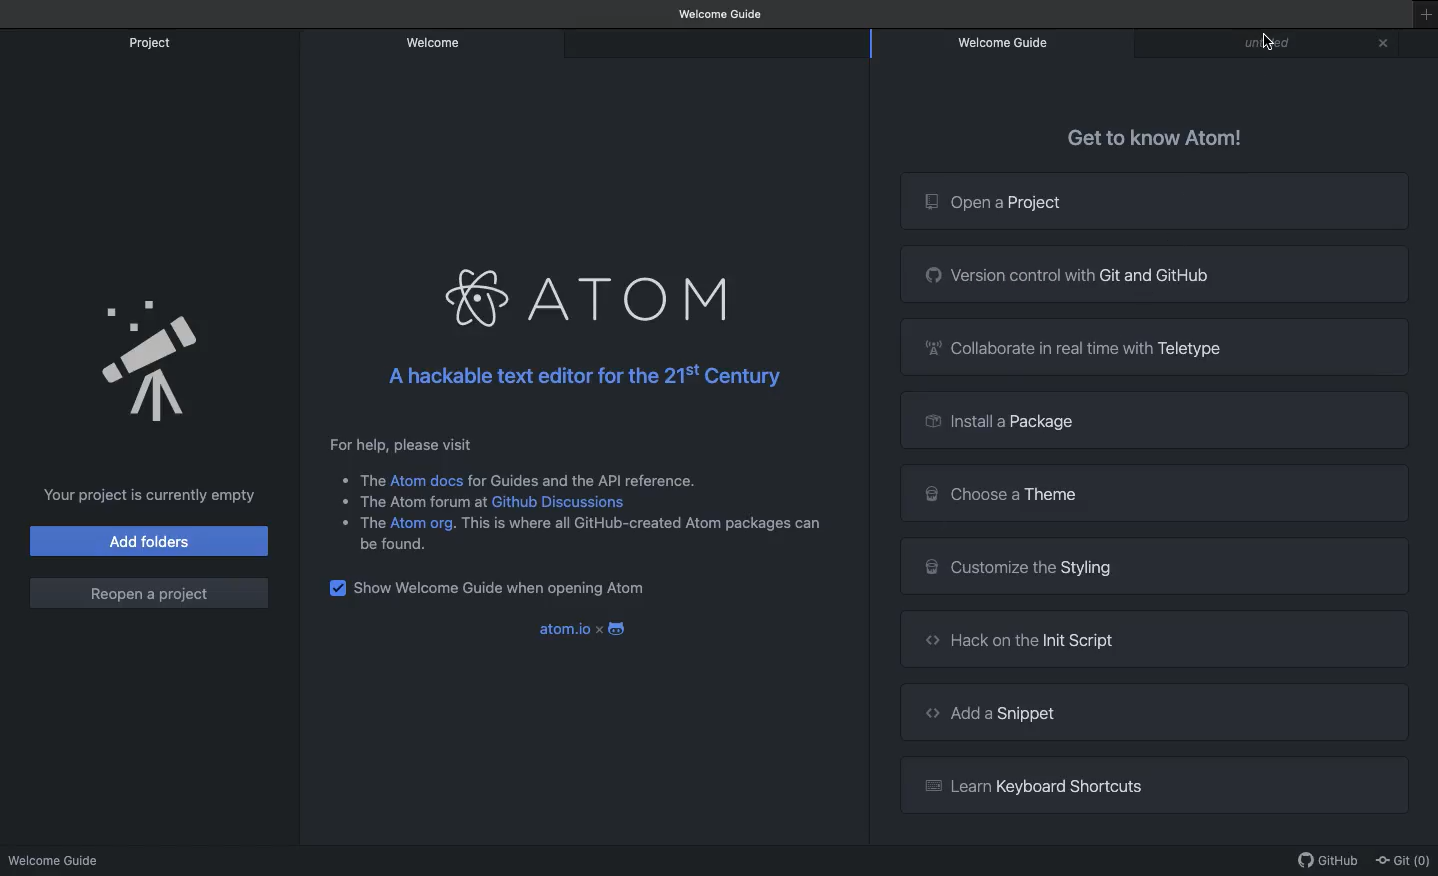 The image size is (1438, 876). What do you see at coordinates (425, 524) in the screenshot?
I see `Atom.org` at bounding box center [425, 524].